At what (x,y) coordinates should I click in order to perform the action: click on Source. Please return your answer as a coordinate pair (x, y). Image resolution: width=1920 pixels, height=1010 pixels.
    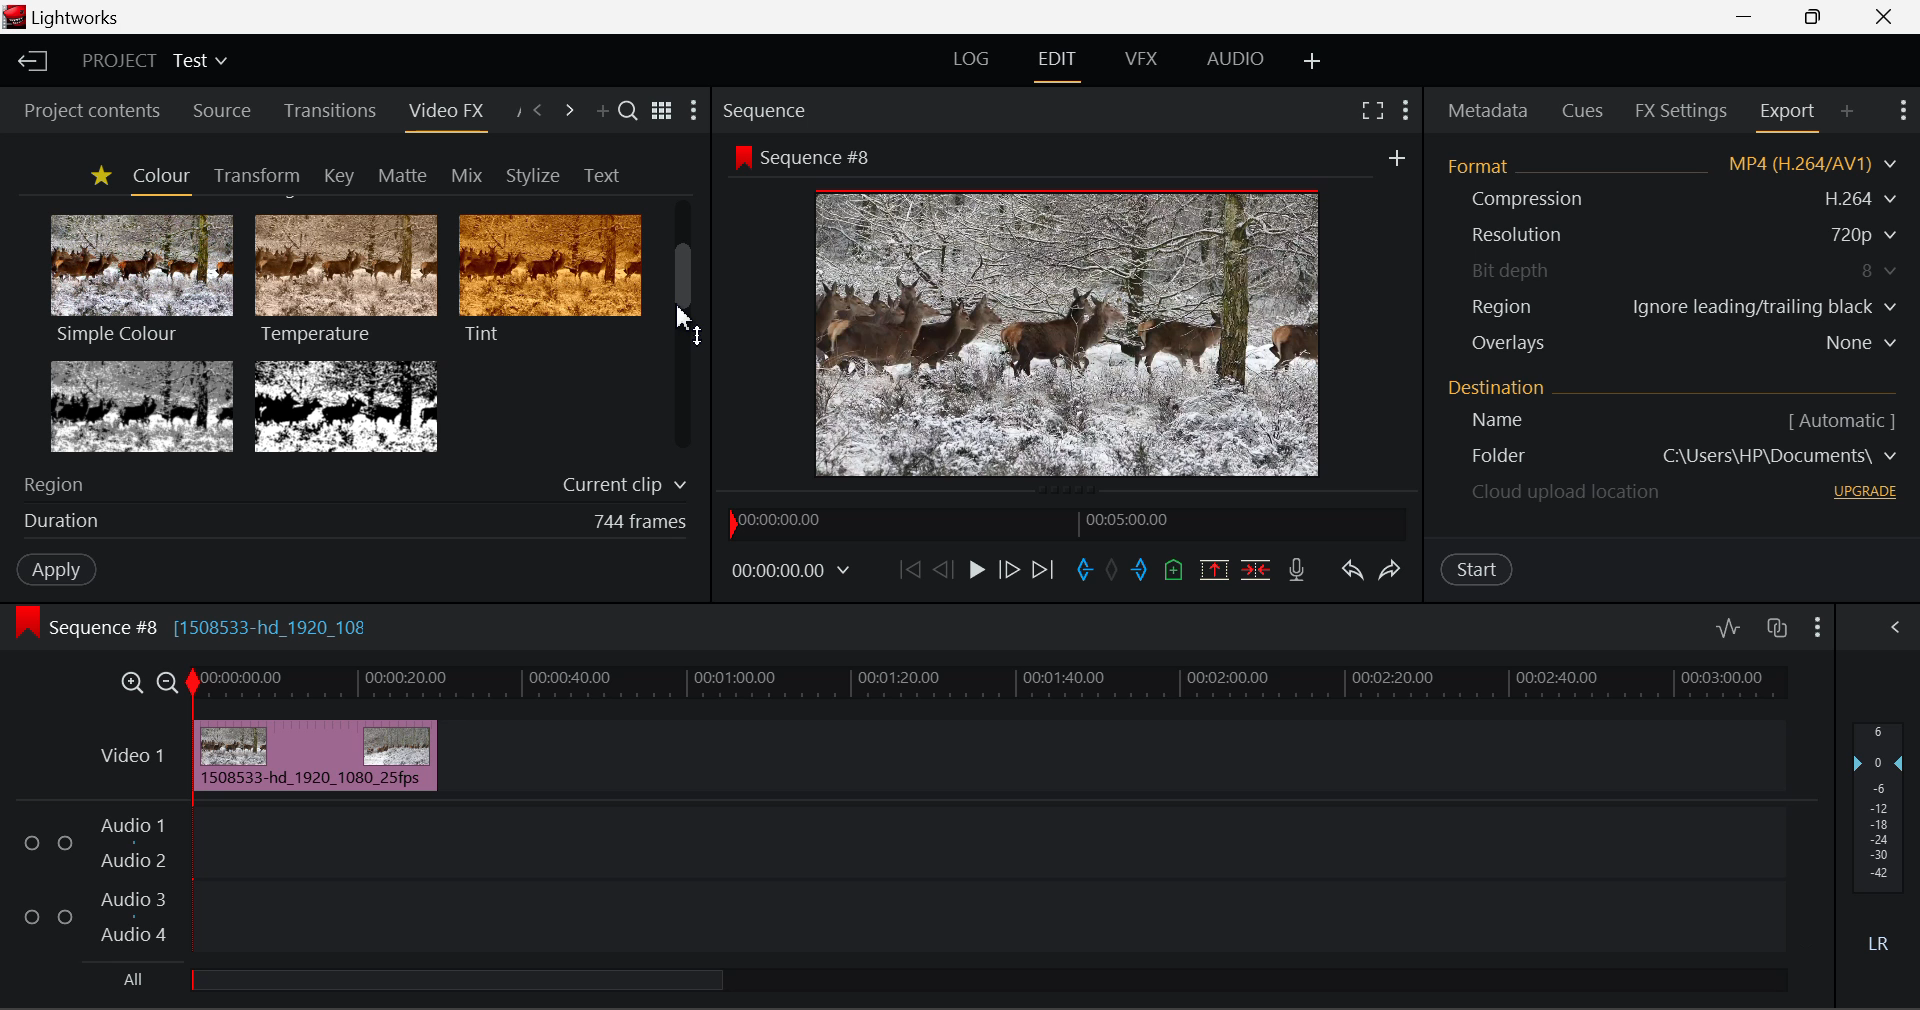
    Looking at the image, I should click on (223, 114).